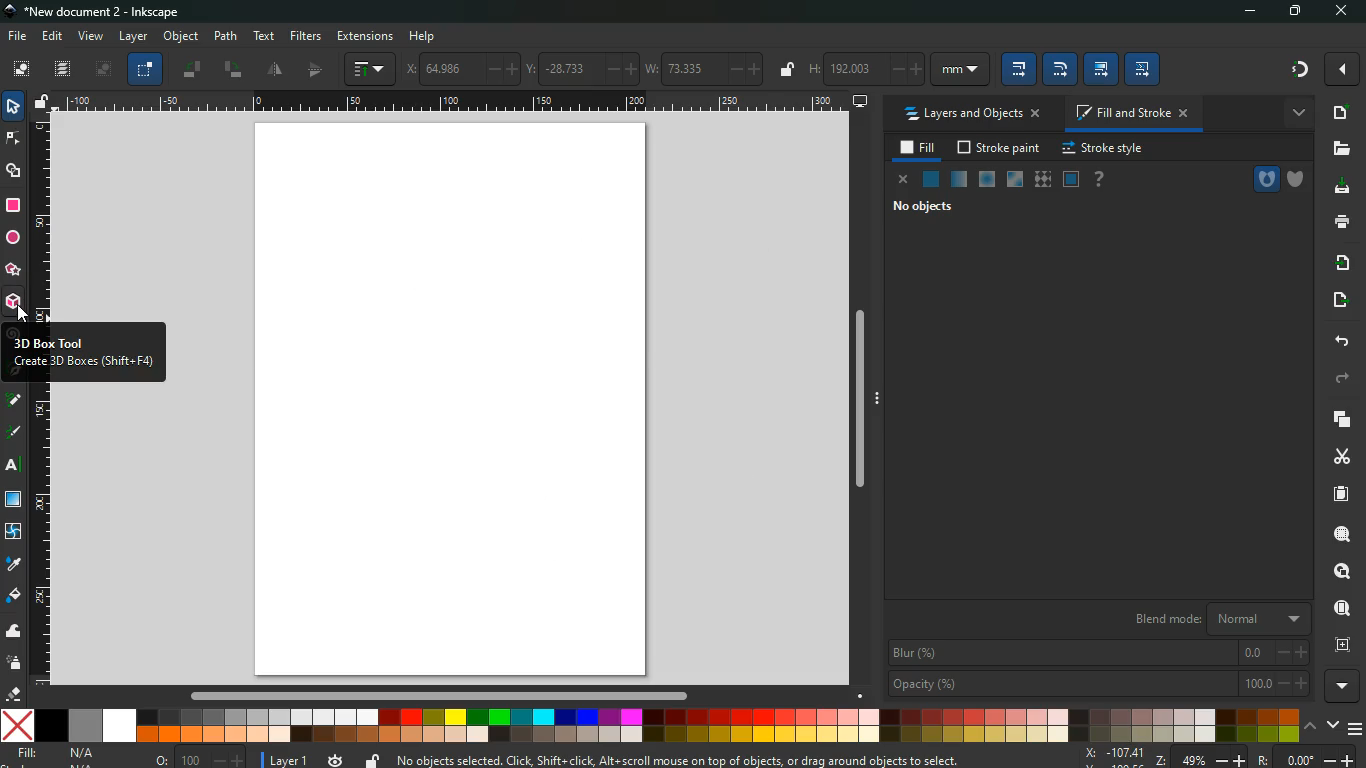 The height and width of the screenshot is (768, 1366). Describe the element at coordinates (336, 756) in the screenshot. I see `time` at that location.